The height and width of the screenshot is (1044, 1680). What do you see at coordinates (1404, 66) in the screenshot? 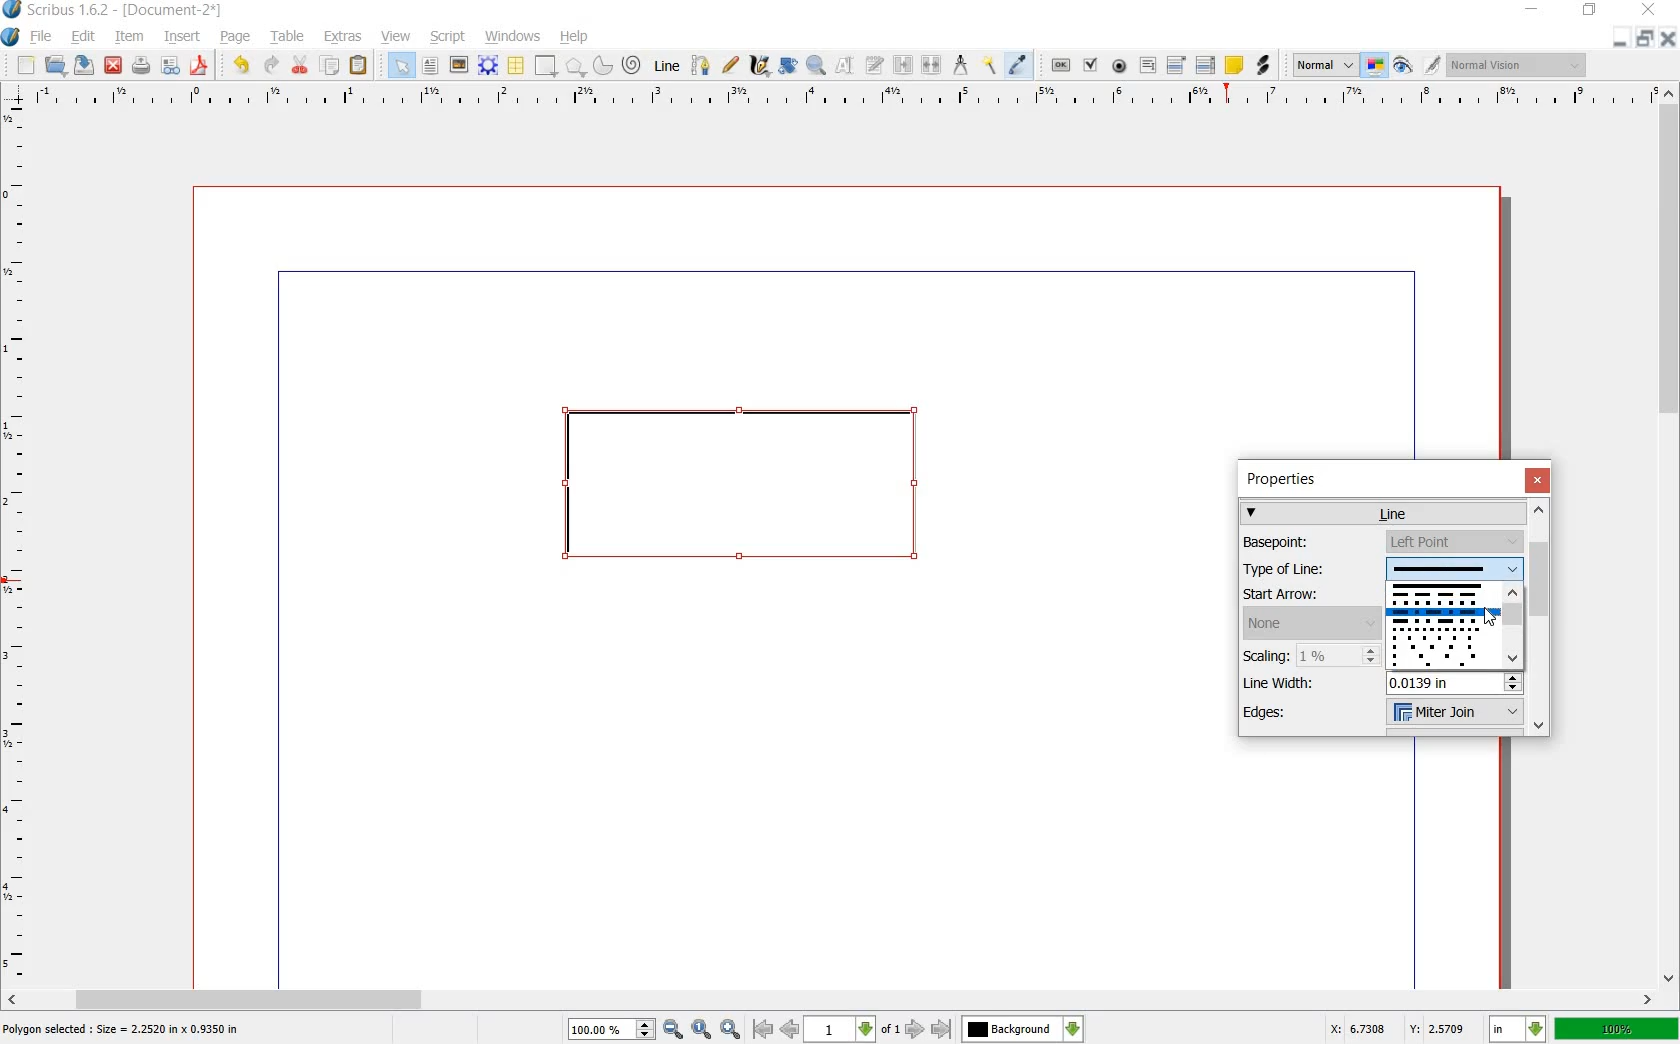
I see `PREVIEW MODE` at bounding box center [1404, 66].